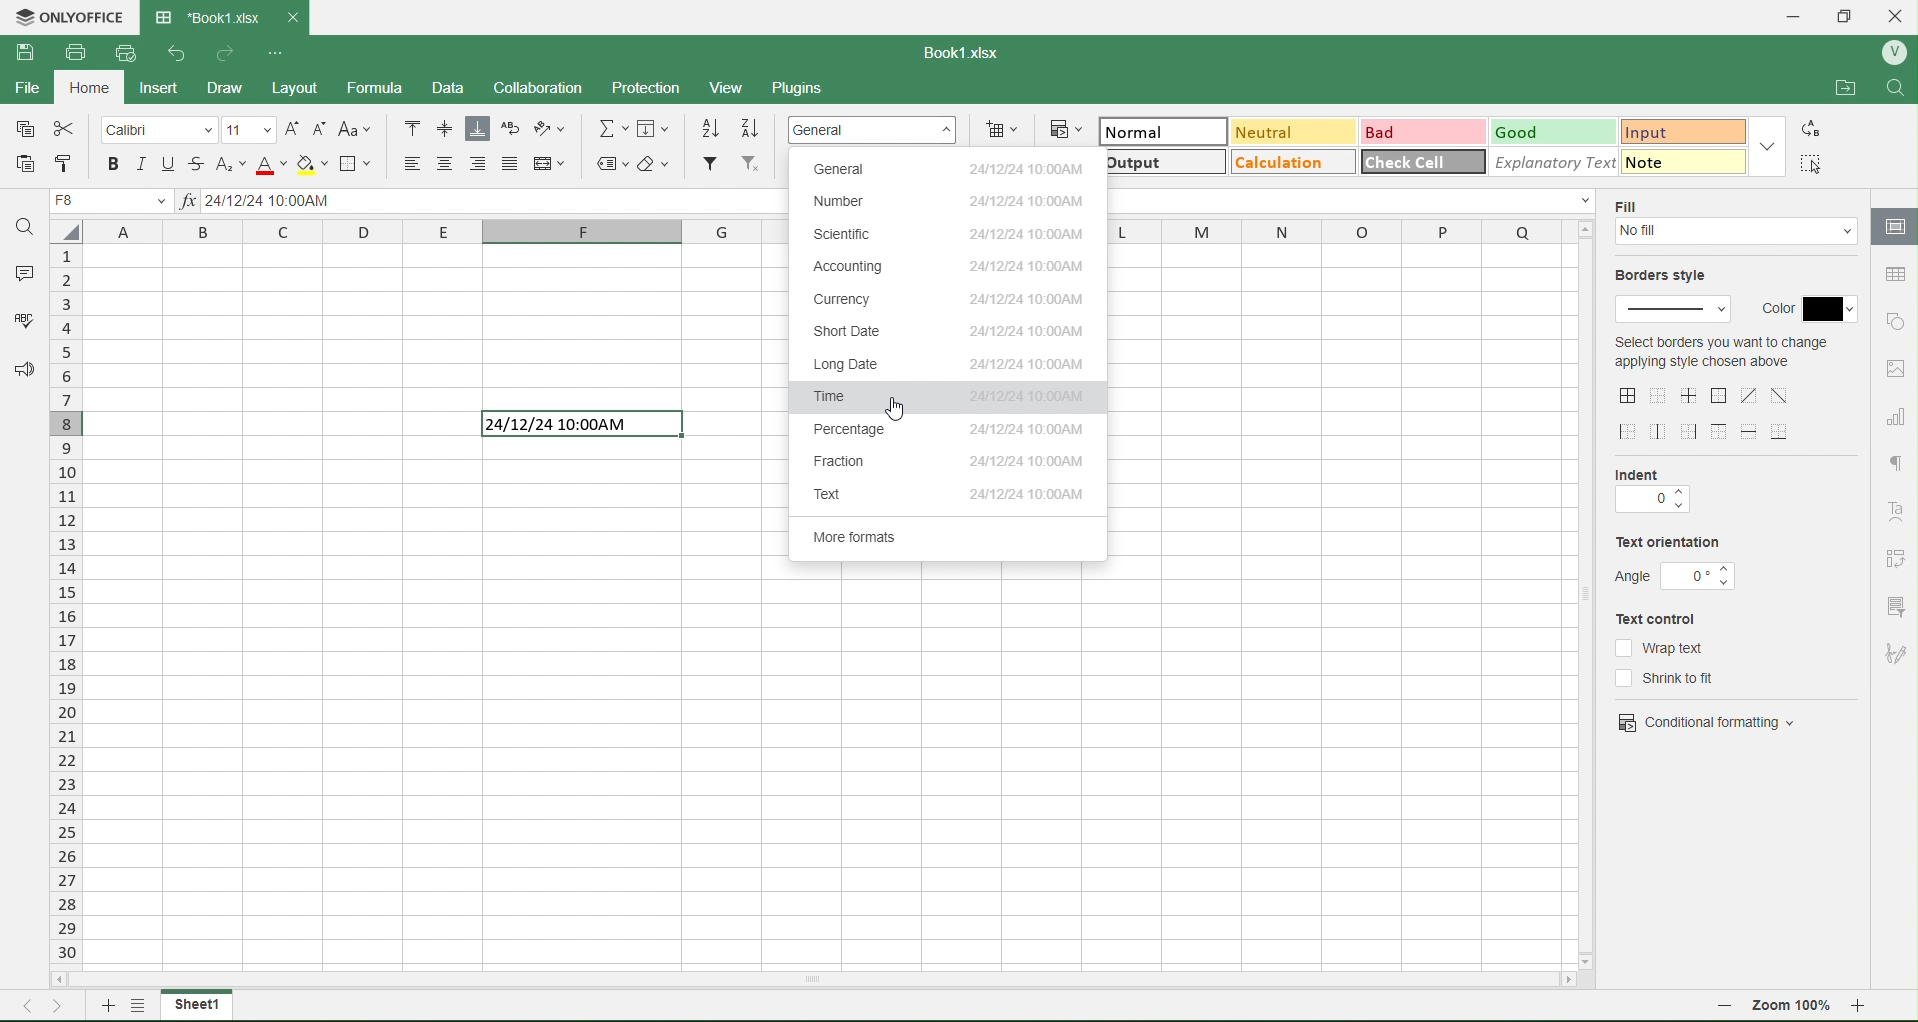 The height and width of the screenshot is (1022, 1918). Describe the element at coordinates (140, 163) in the screenshot. I see `Italic` at that location.